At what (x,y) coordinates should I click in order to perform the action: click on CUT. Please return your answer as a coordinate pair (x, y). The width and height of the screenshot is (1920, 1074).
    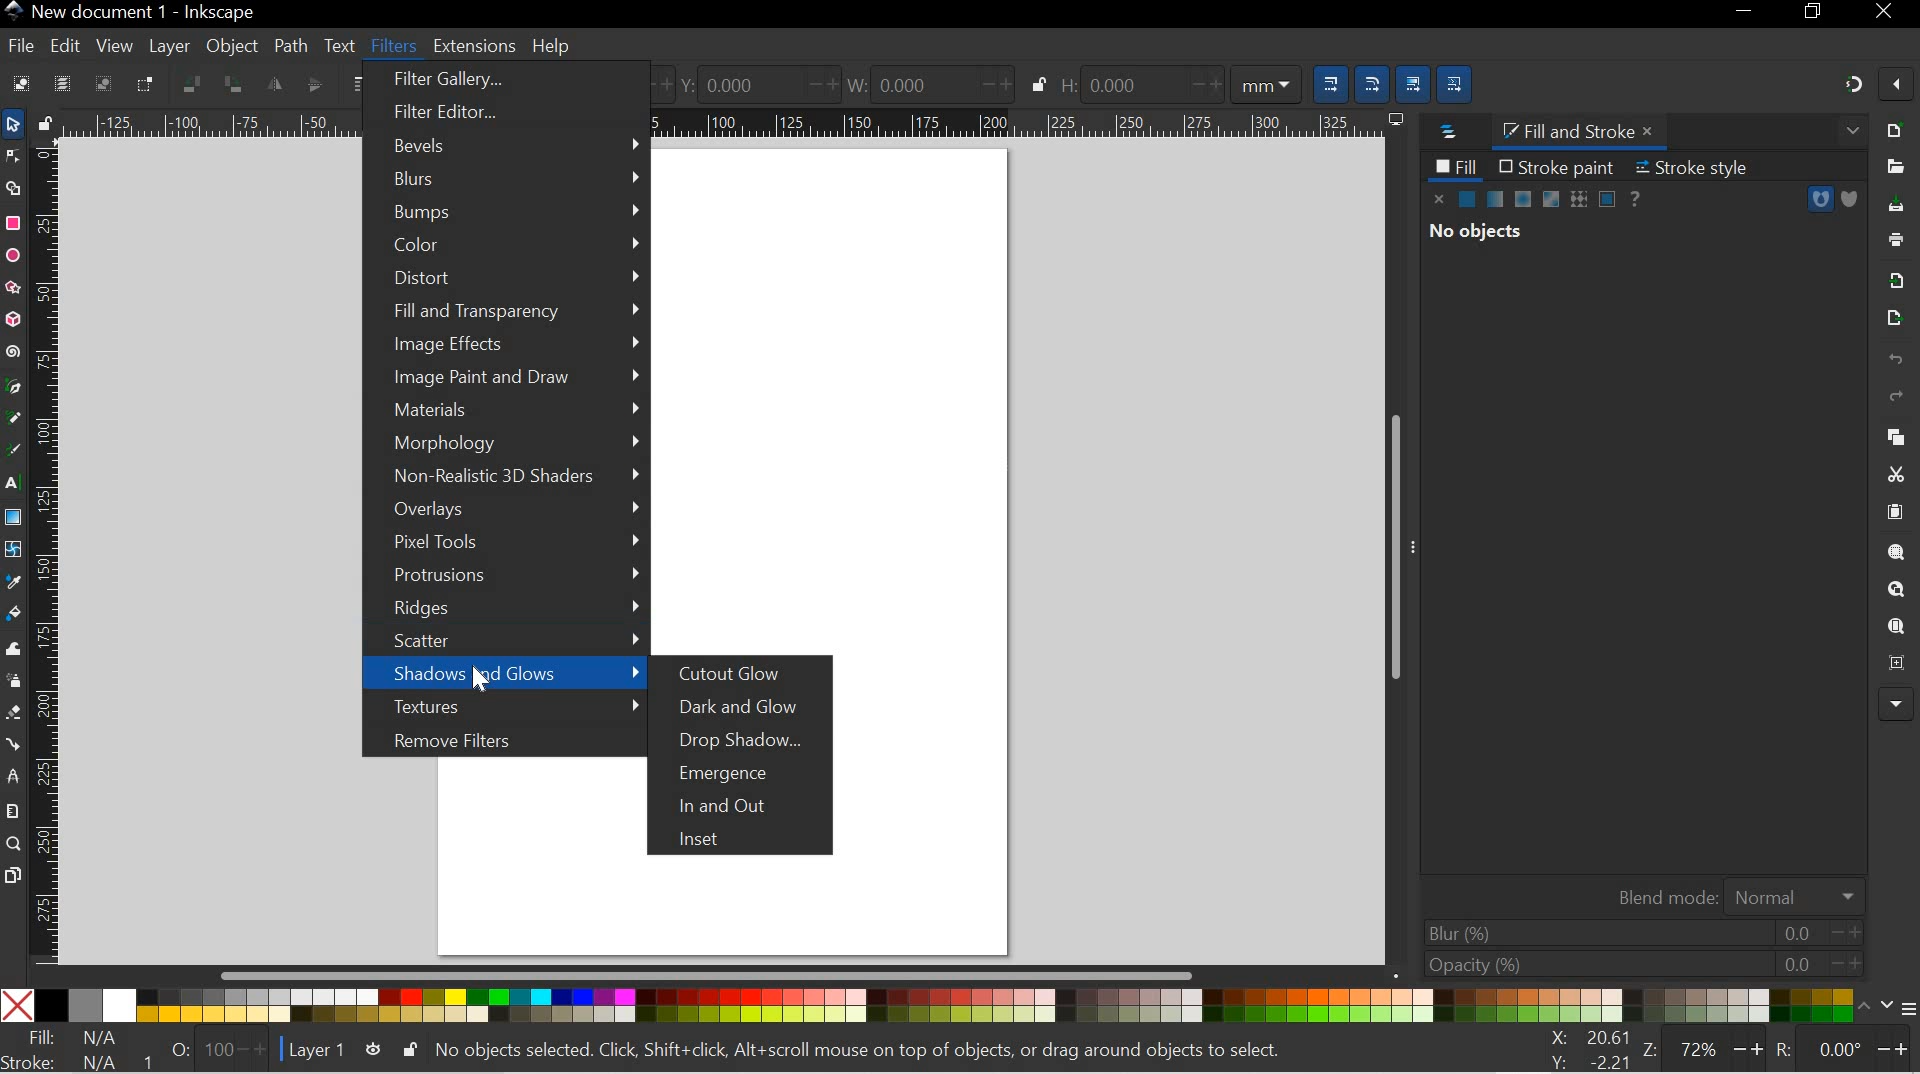
    Looking at the image, I should click on (1895, 474).